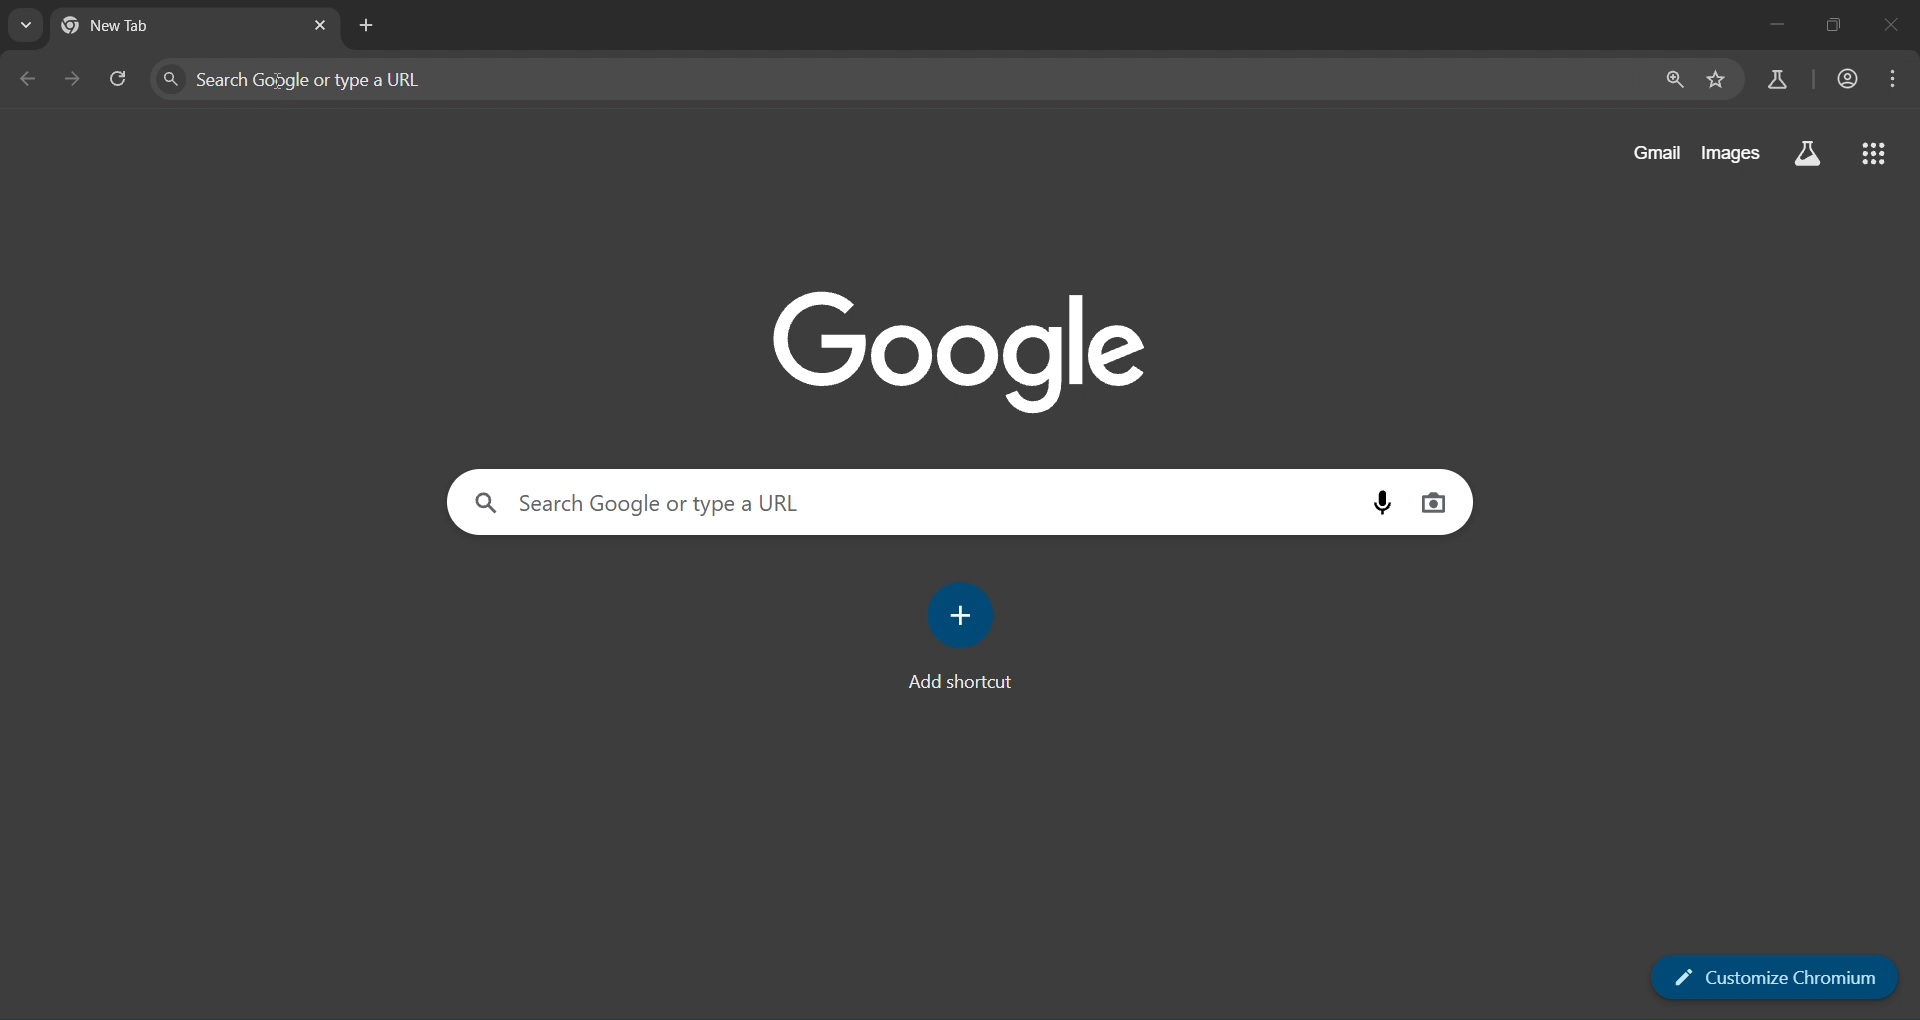 This screenshot has height=1020, width=1920. Describe the element at coordinates (1774, 81) in the screenshot. I see `search labs` at that location.